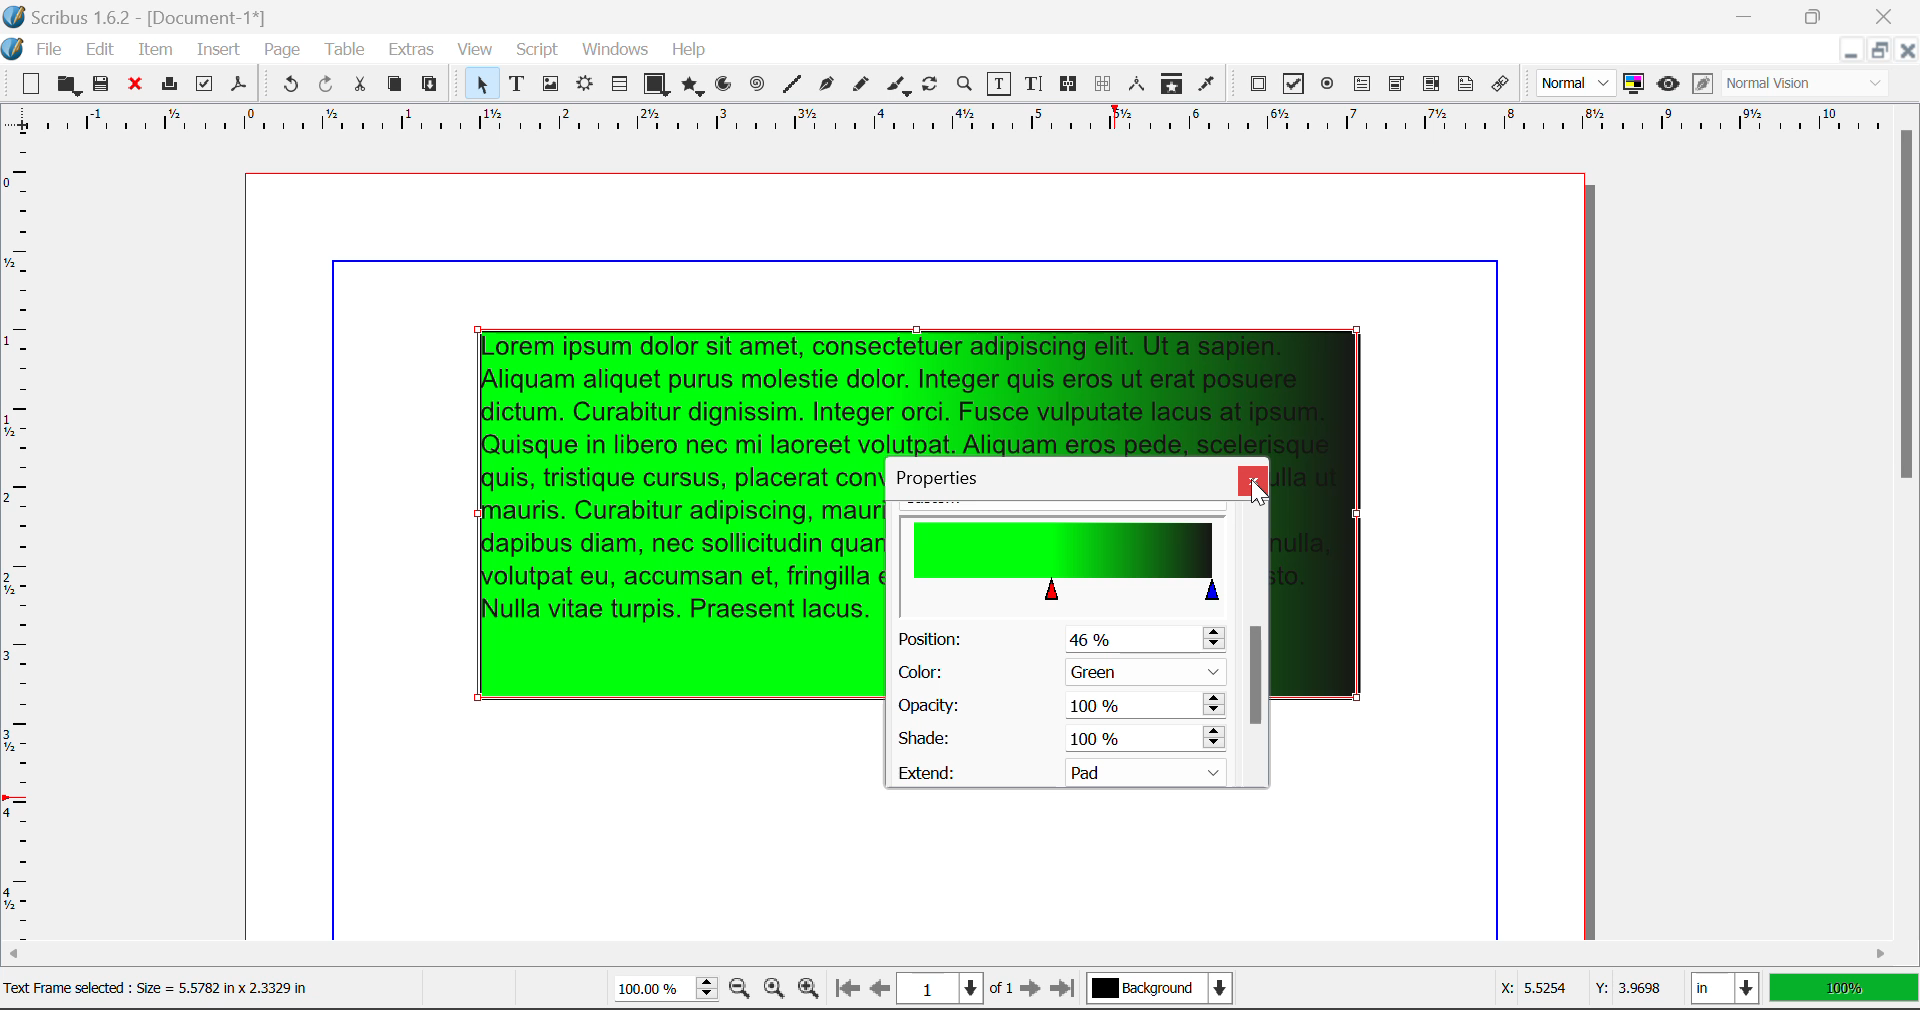  I want to click on Preview Mode, so click(1576, 83).